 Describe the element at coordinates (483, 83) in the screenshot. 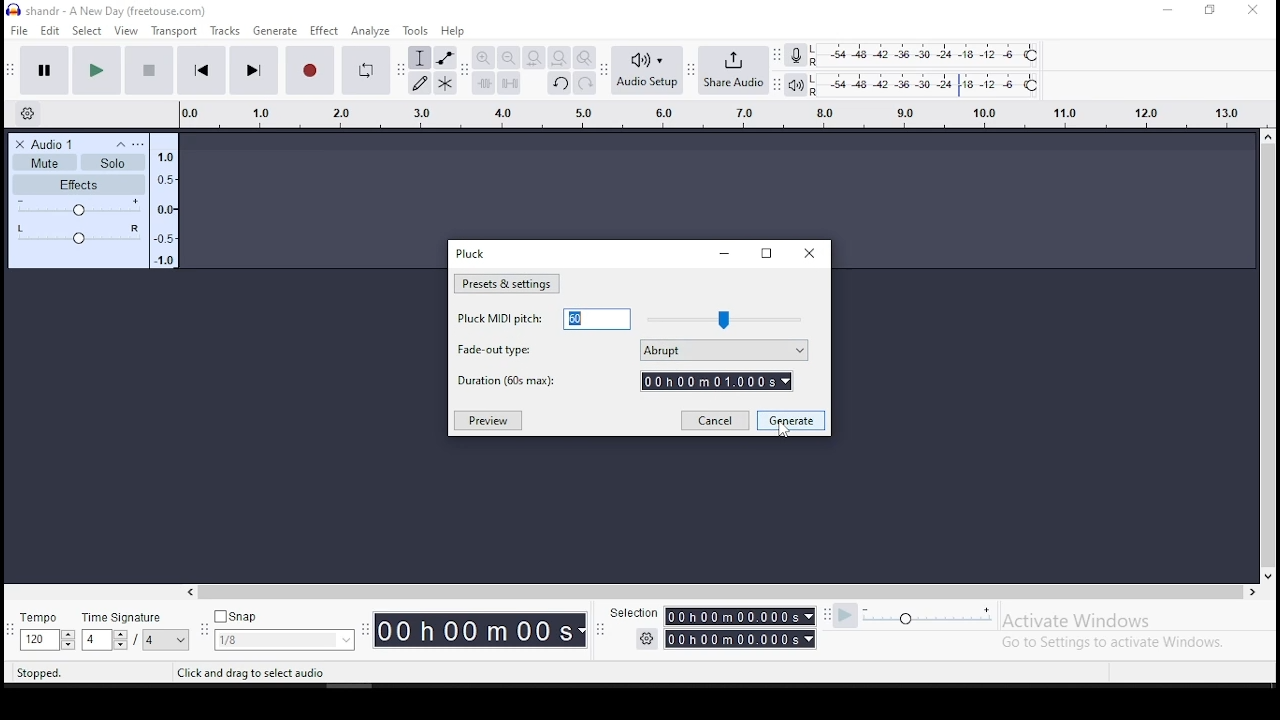

I see `trim audio outside selection` at that location.